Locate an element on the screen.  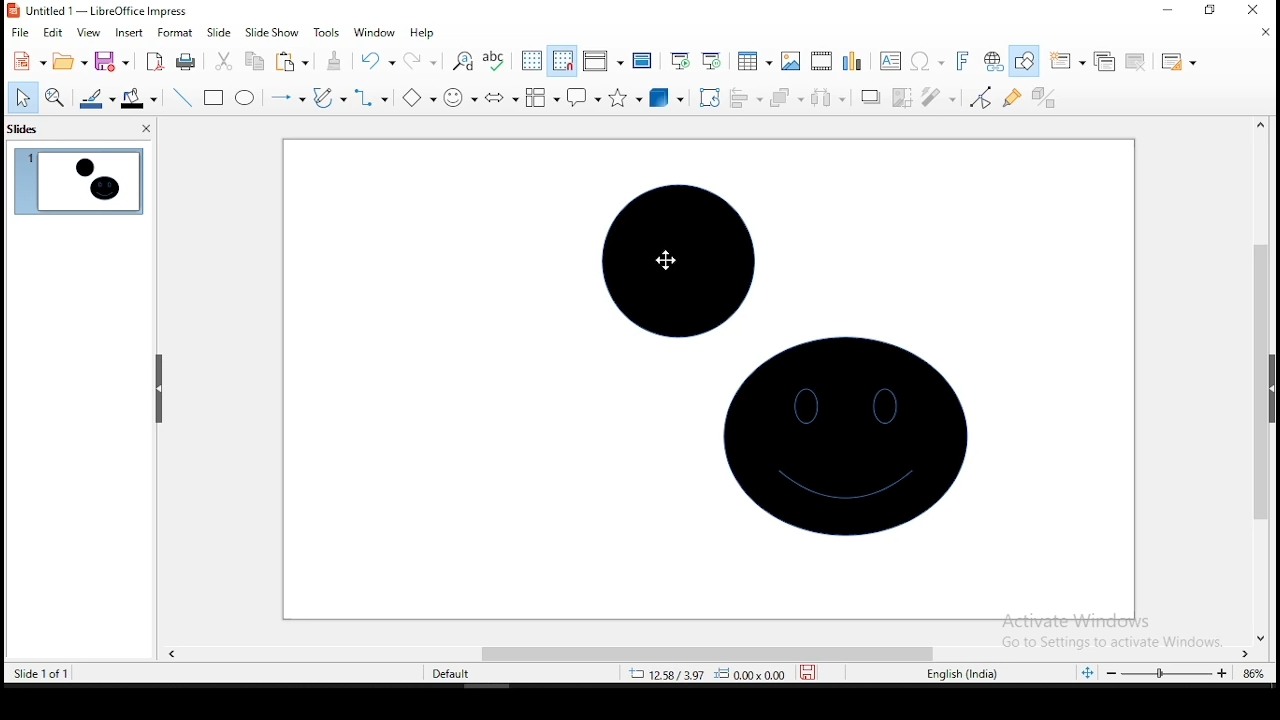
slide is located at coordinates (219, 32).